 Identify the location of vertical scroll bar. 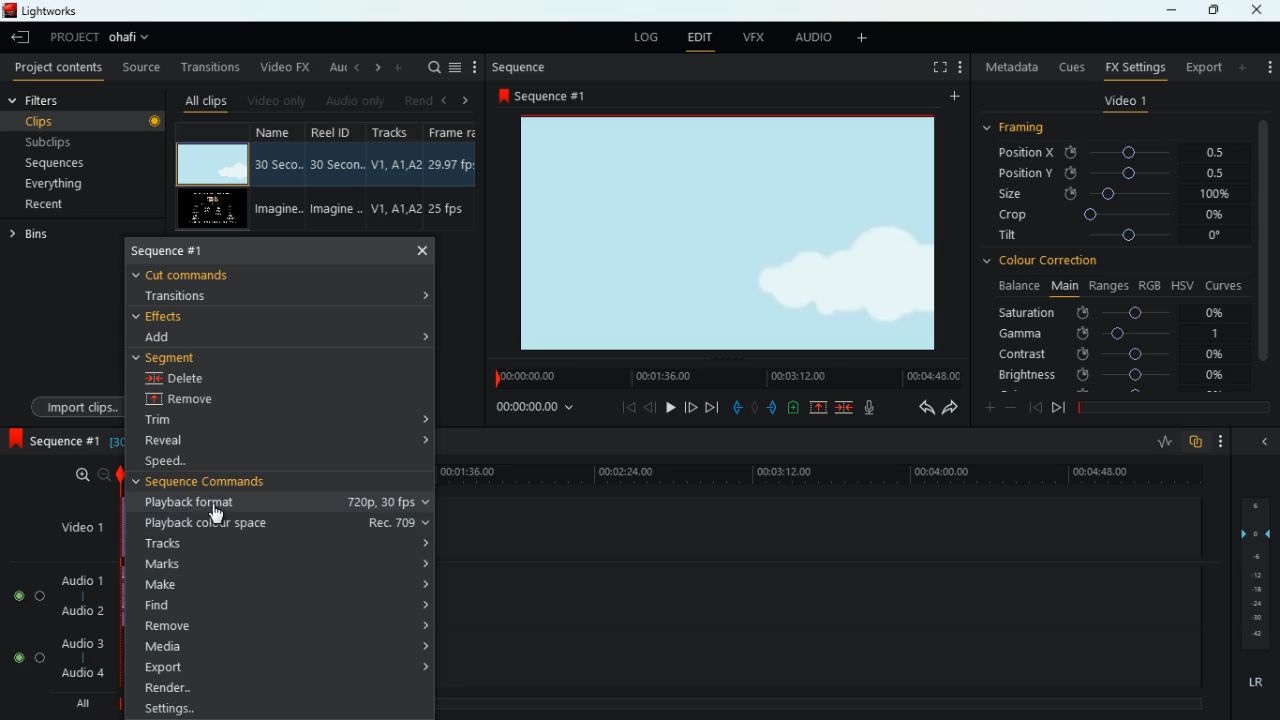
(1261, 238).